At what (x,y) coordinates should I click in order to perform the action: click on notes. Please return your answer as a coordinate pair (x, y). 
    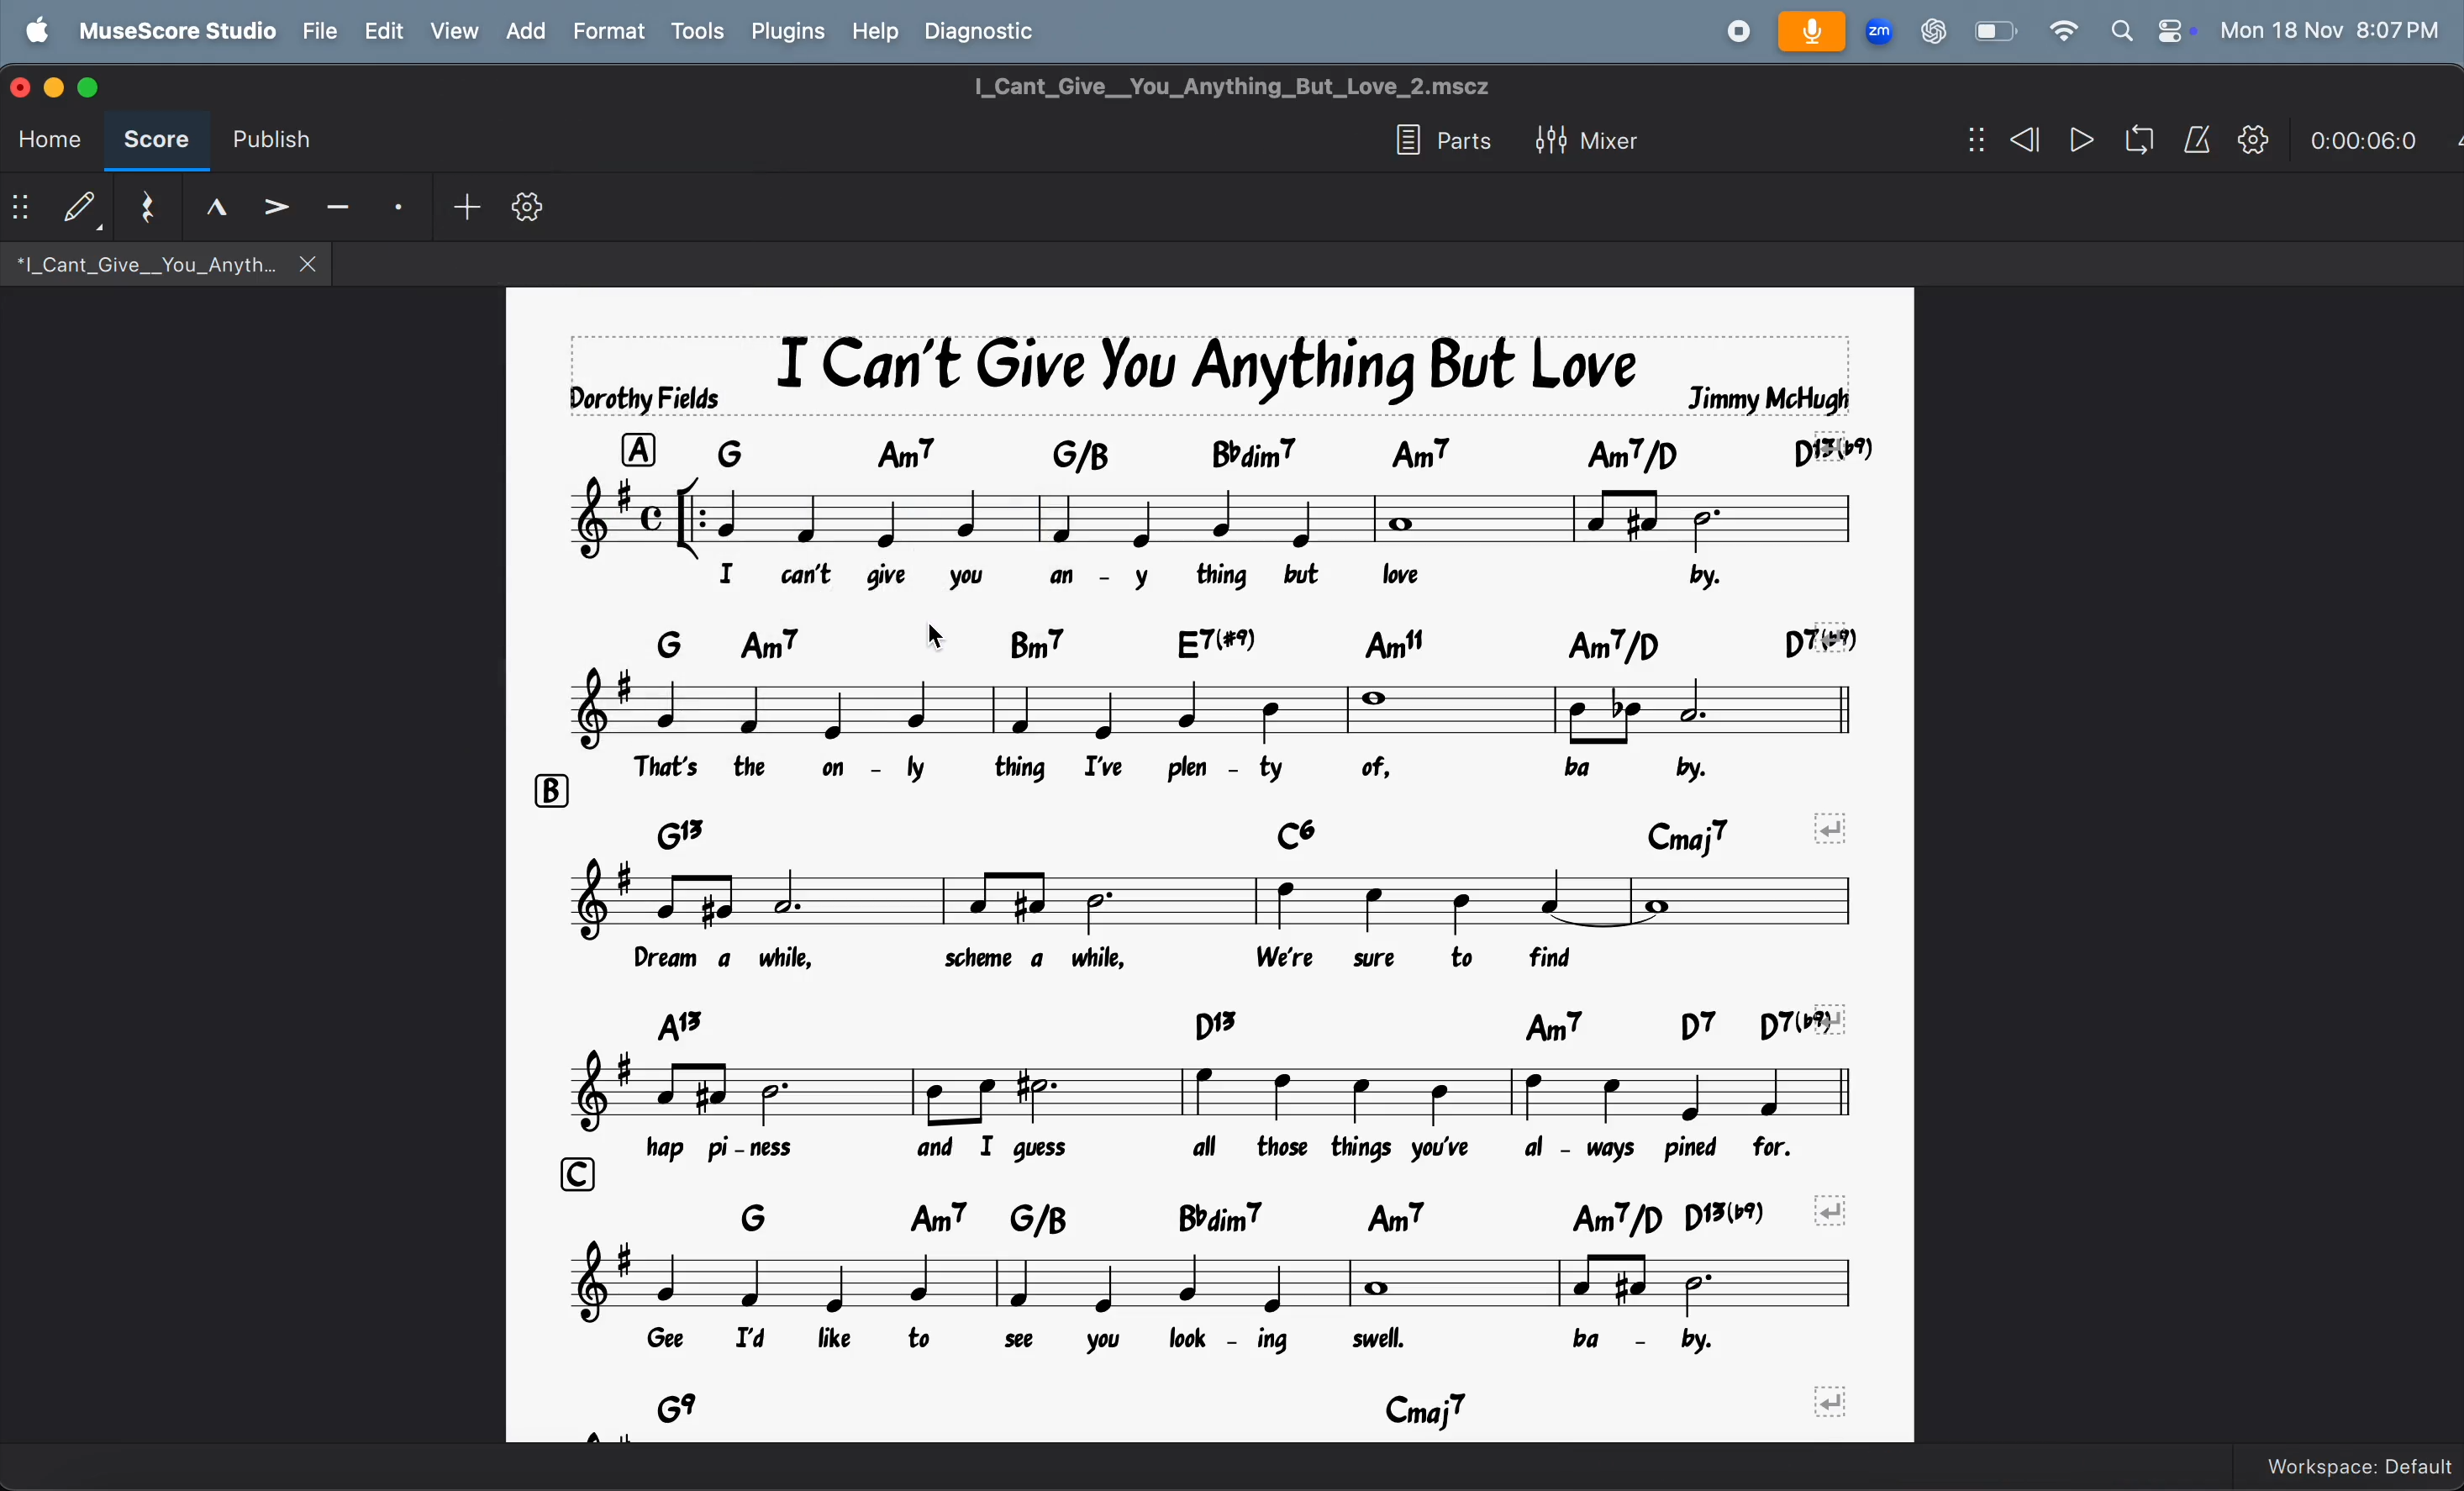
    Looking at the image, I should click on (1209, 515).